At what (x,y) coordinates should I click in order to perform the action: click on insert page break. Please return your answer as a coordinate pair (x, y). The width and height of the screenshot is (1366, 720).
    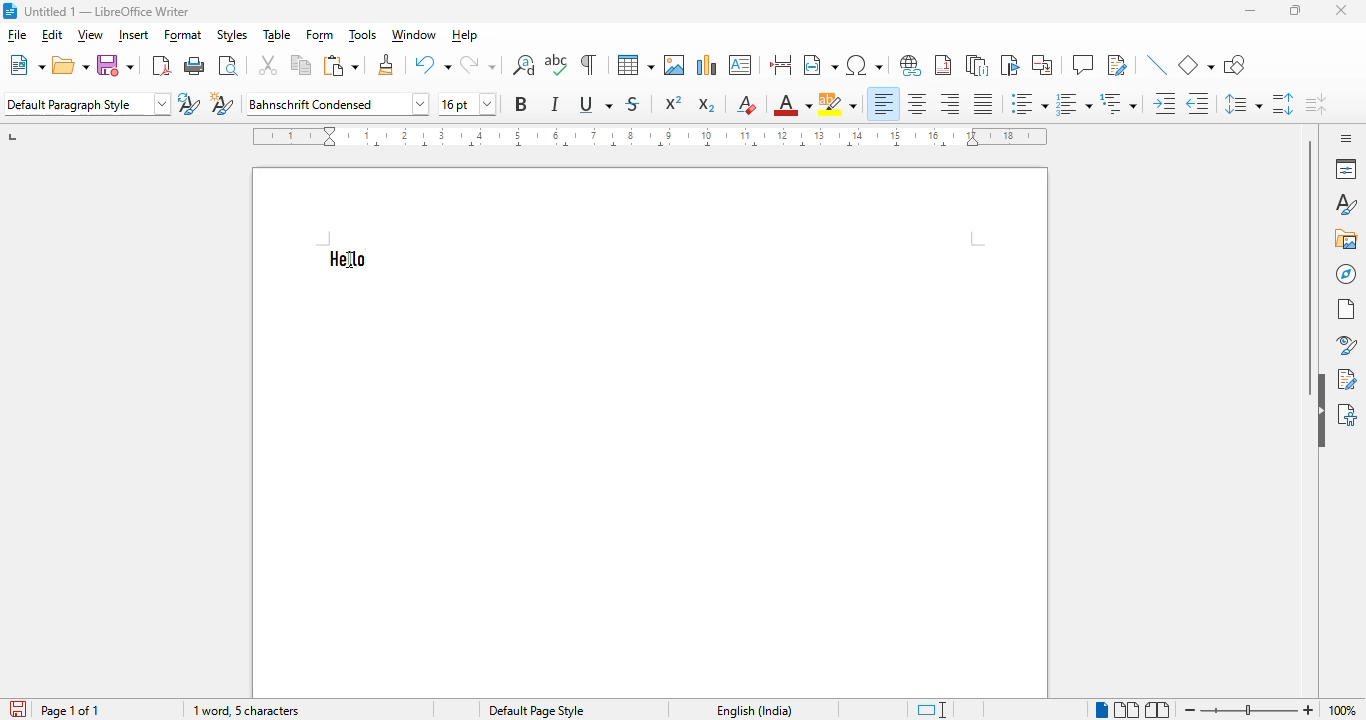
    Looking at the image, I should click on (780, 64).